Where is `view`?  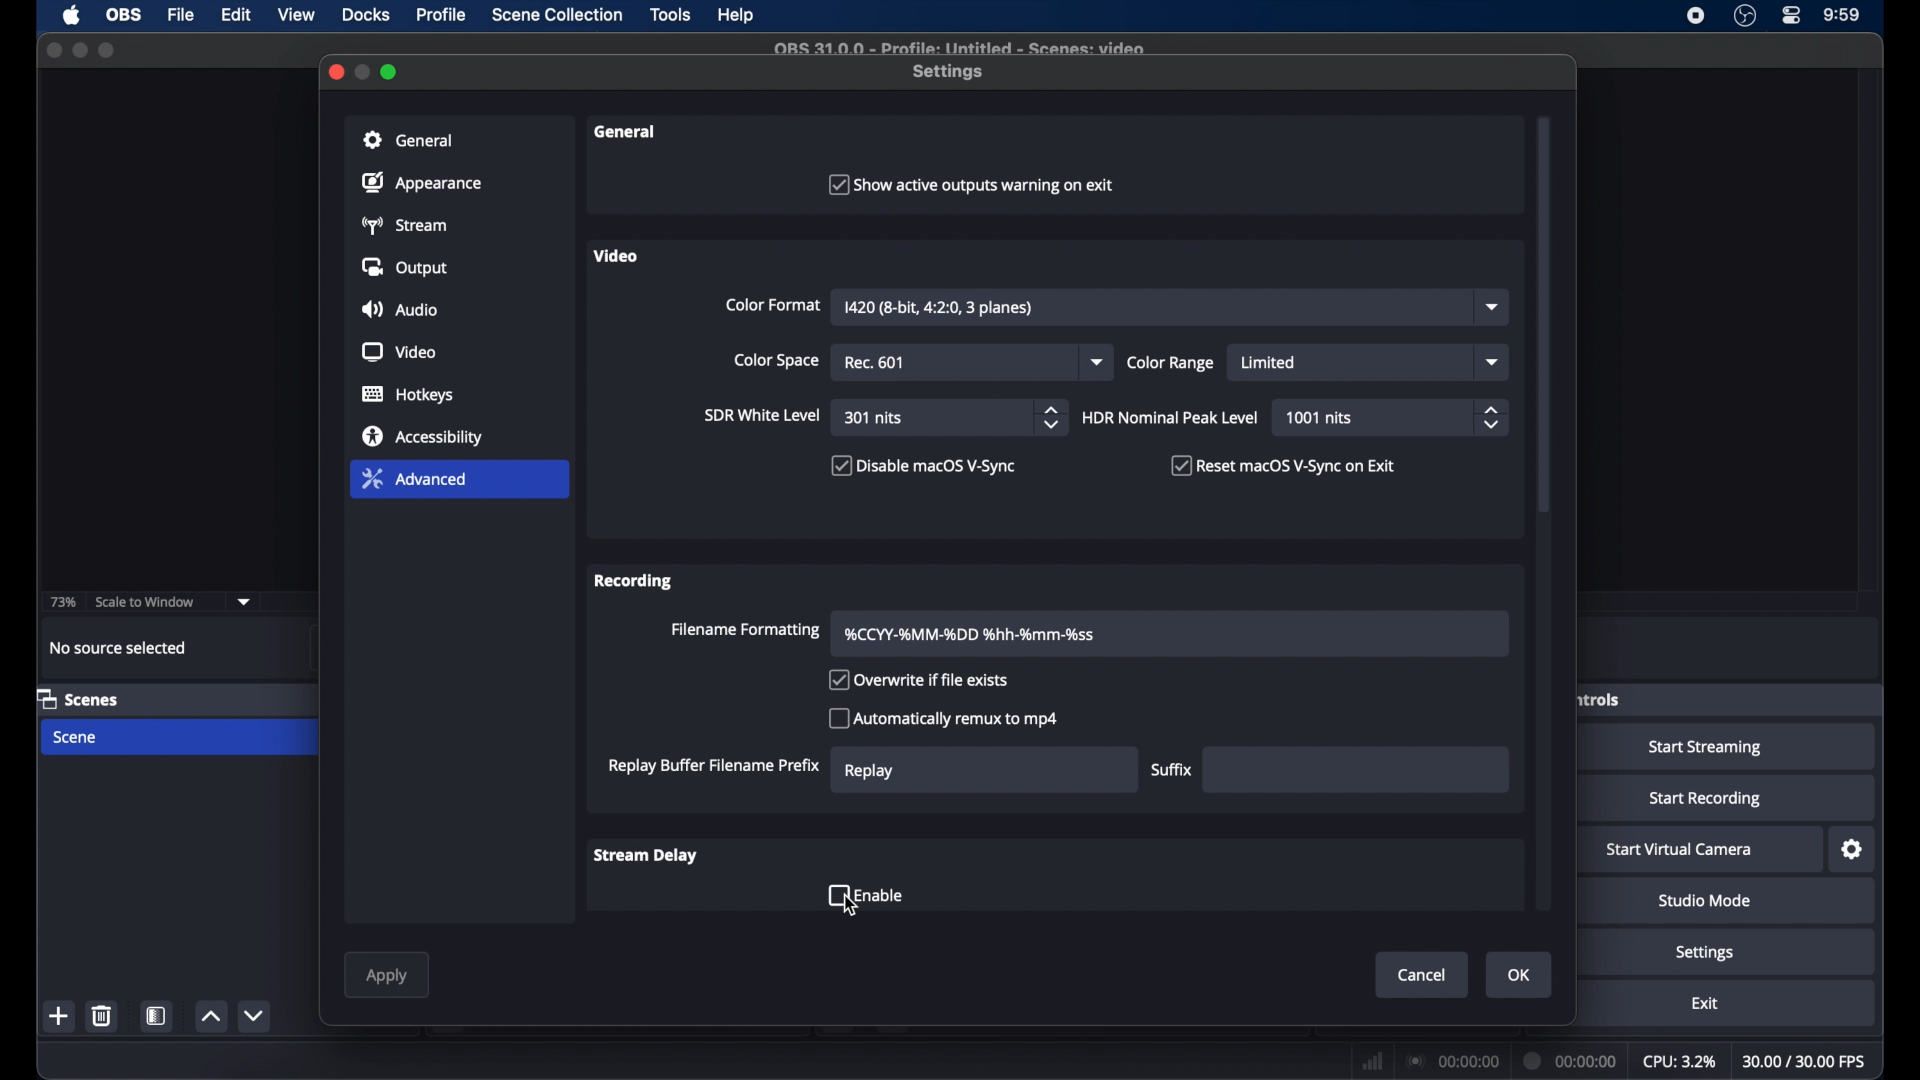
view is located at coordinates (296, 15).